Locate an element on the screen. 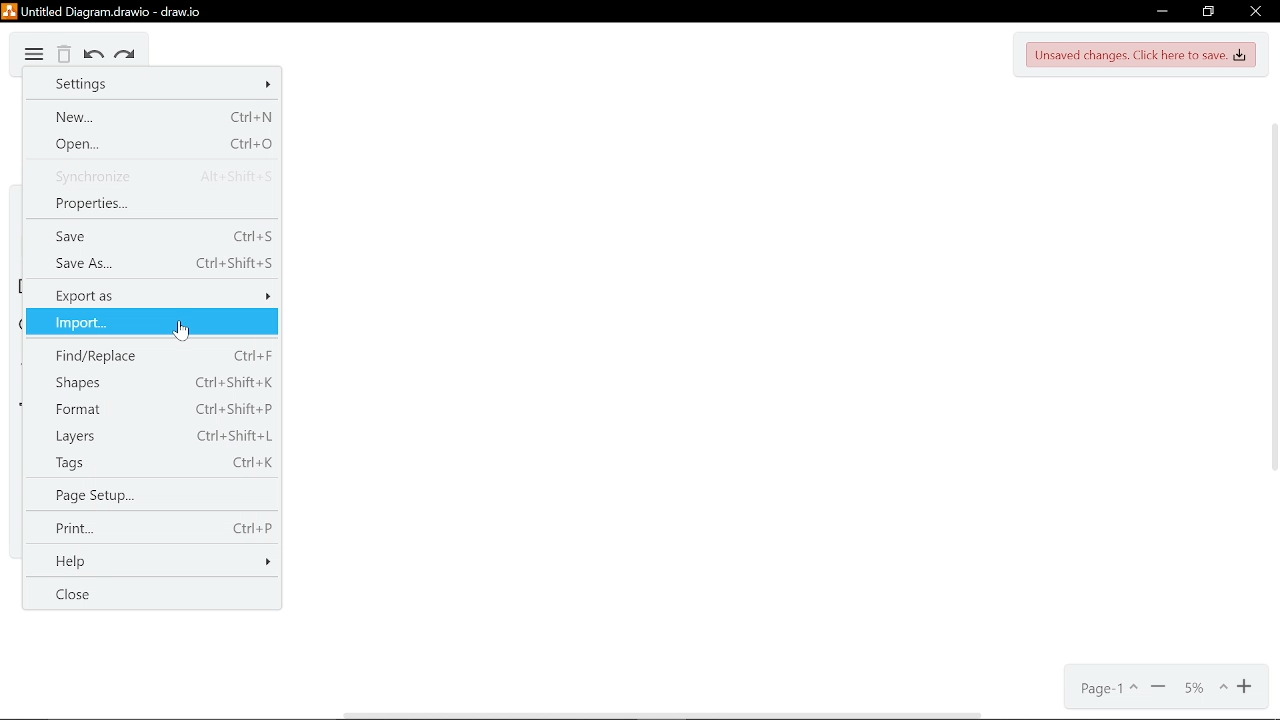 Image resolution: width=1280 pixels, height=720 pixels. cursor is located at coordinates (180, 331).